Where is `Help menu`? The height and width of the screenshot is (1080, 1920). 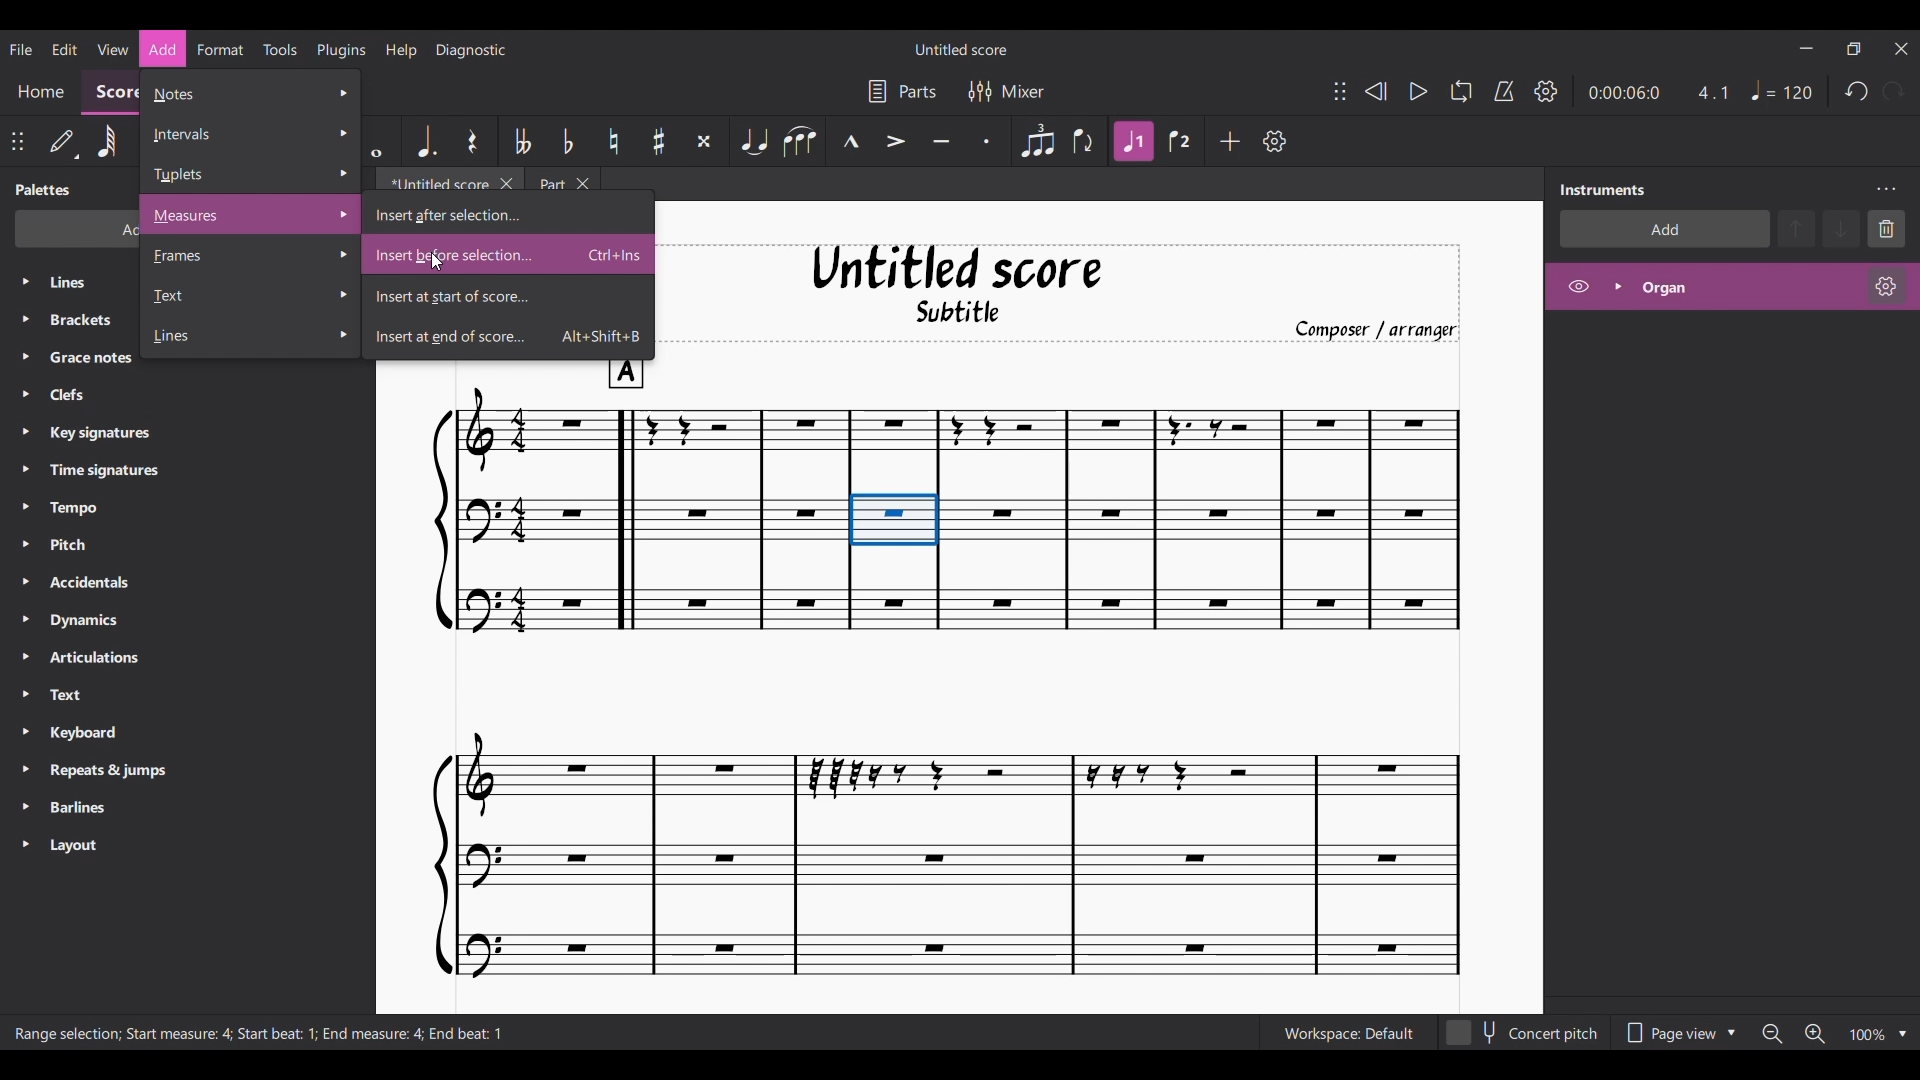
Help menu is located at coordinates (401, 50).